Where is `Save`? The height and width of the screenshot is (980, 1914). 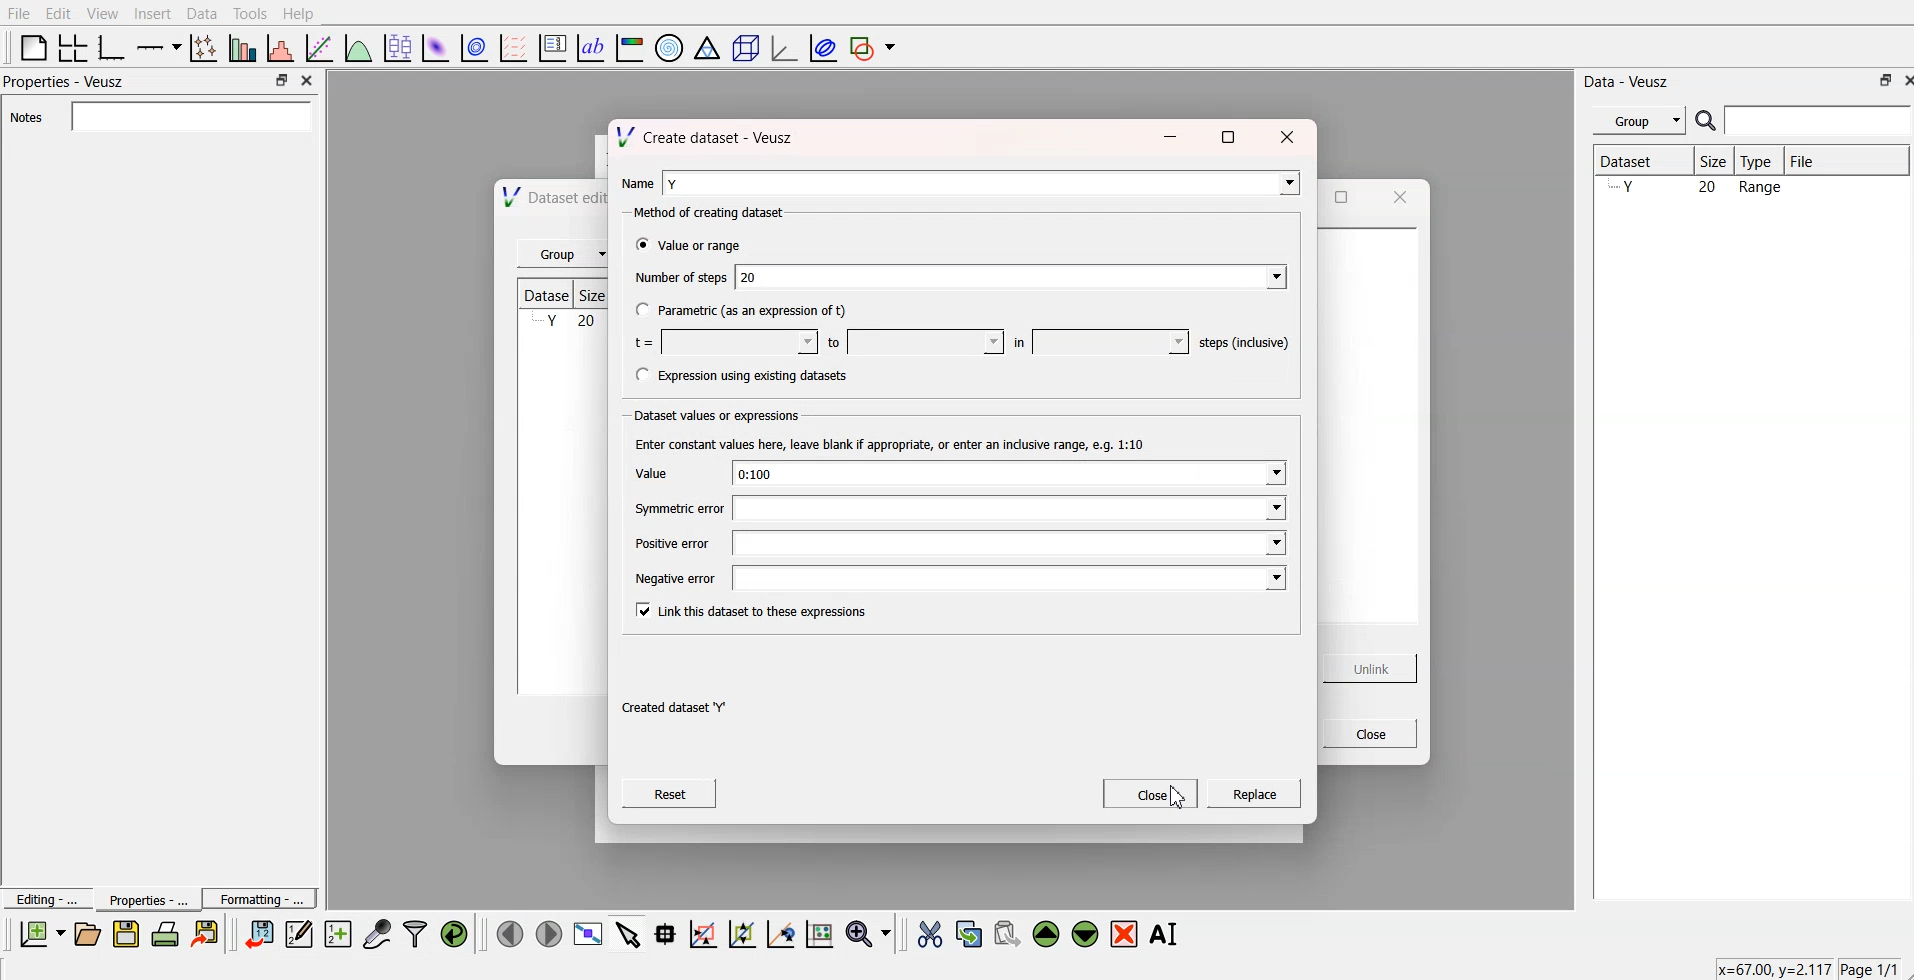 Save is located at coordinates (126, 934).